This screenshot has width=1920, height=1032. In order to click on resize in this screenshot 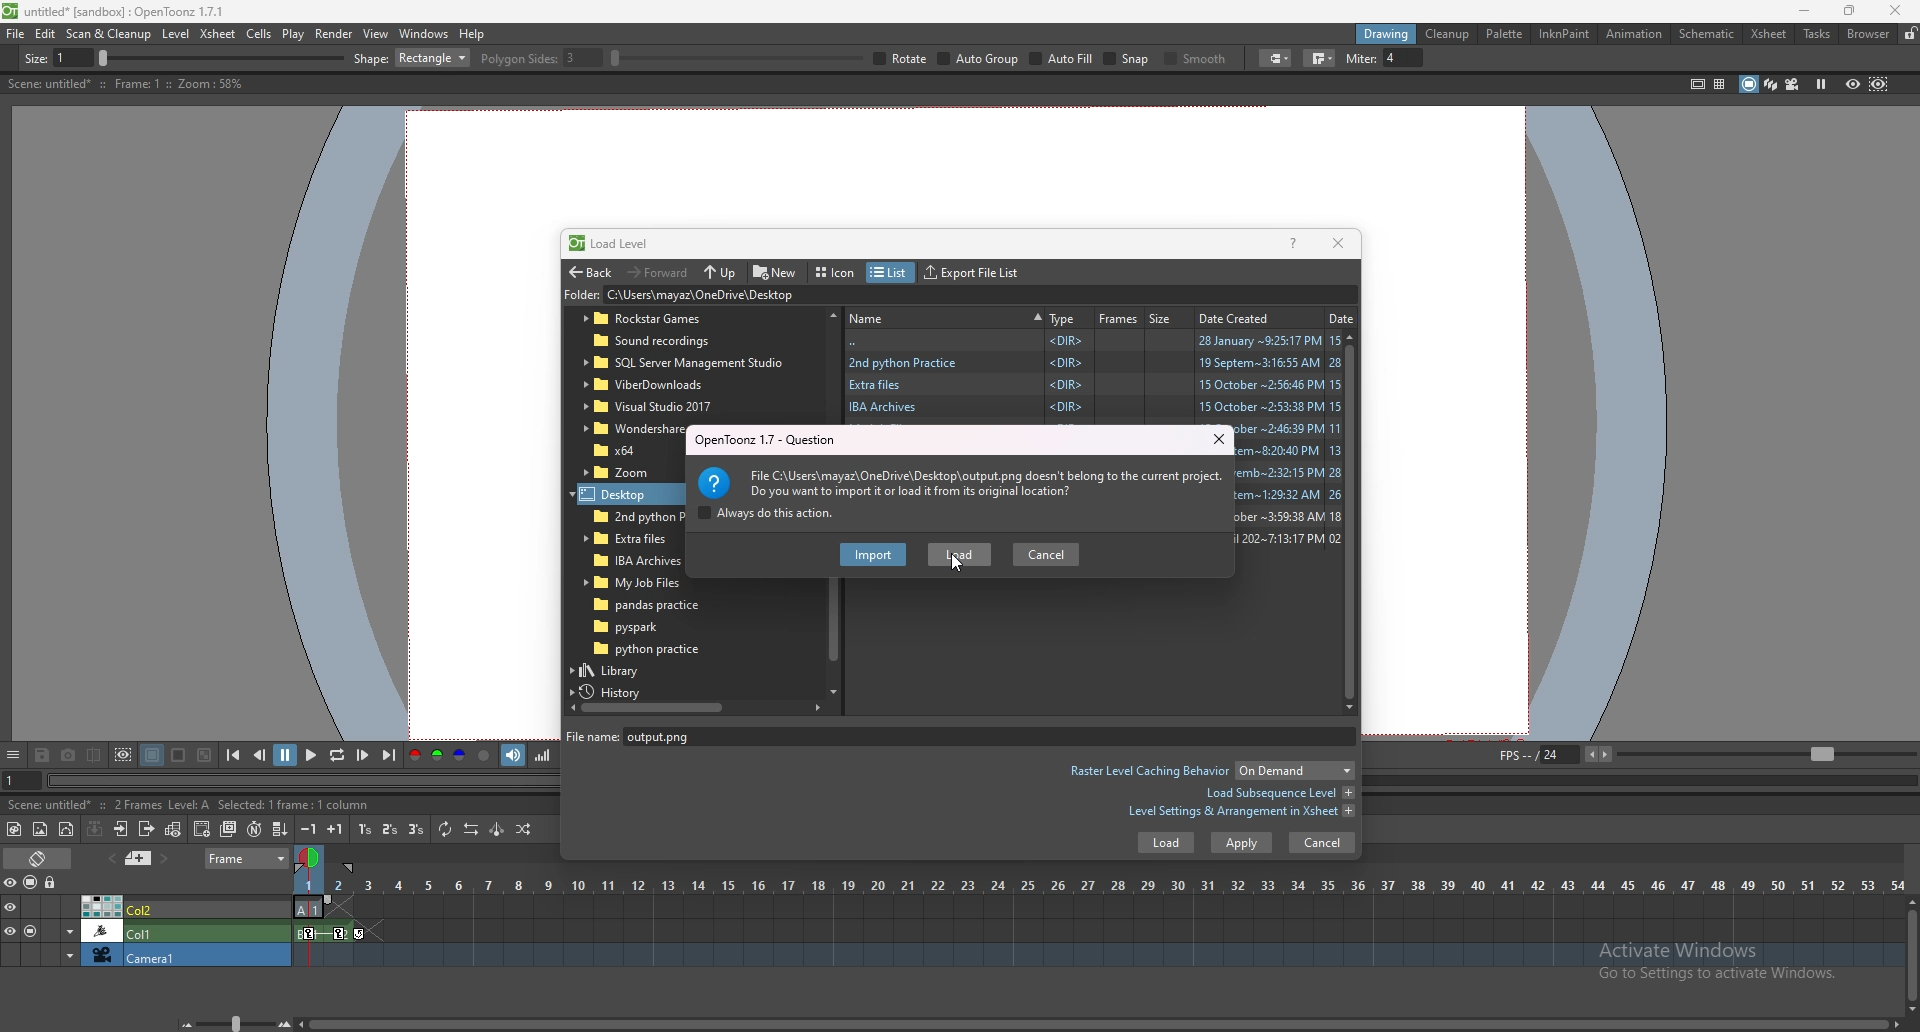, I will do `click(1849, 12)`.